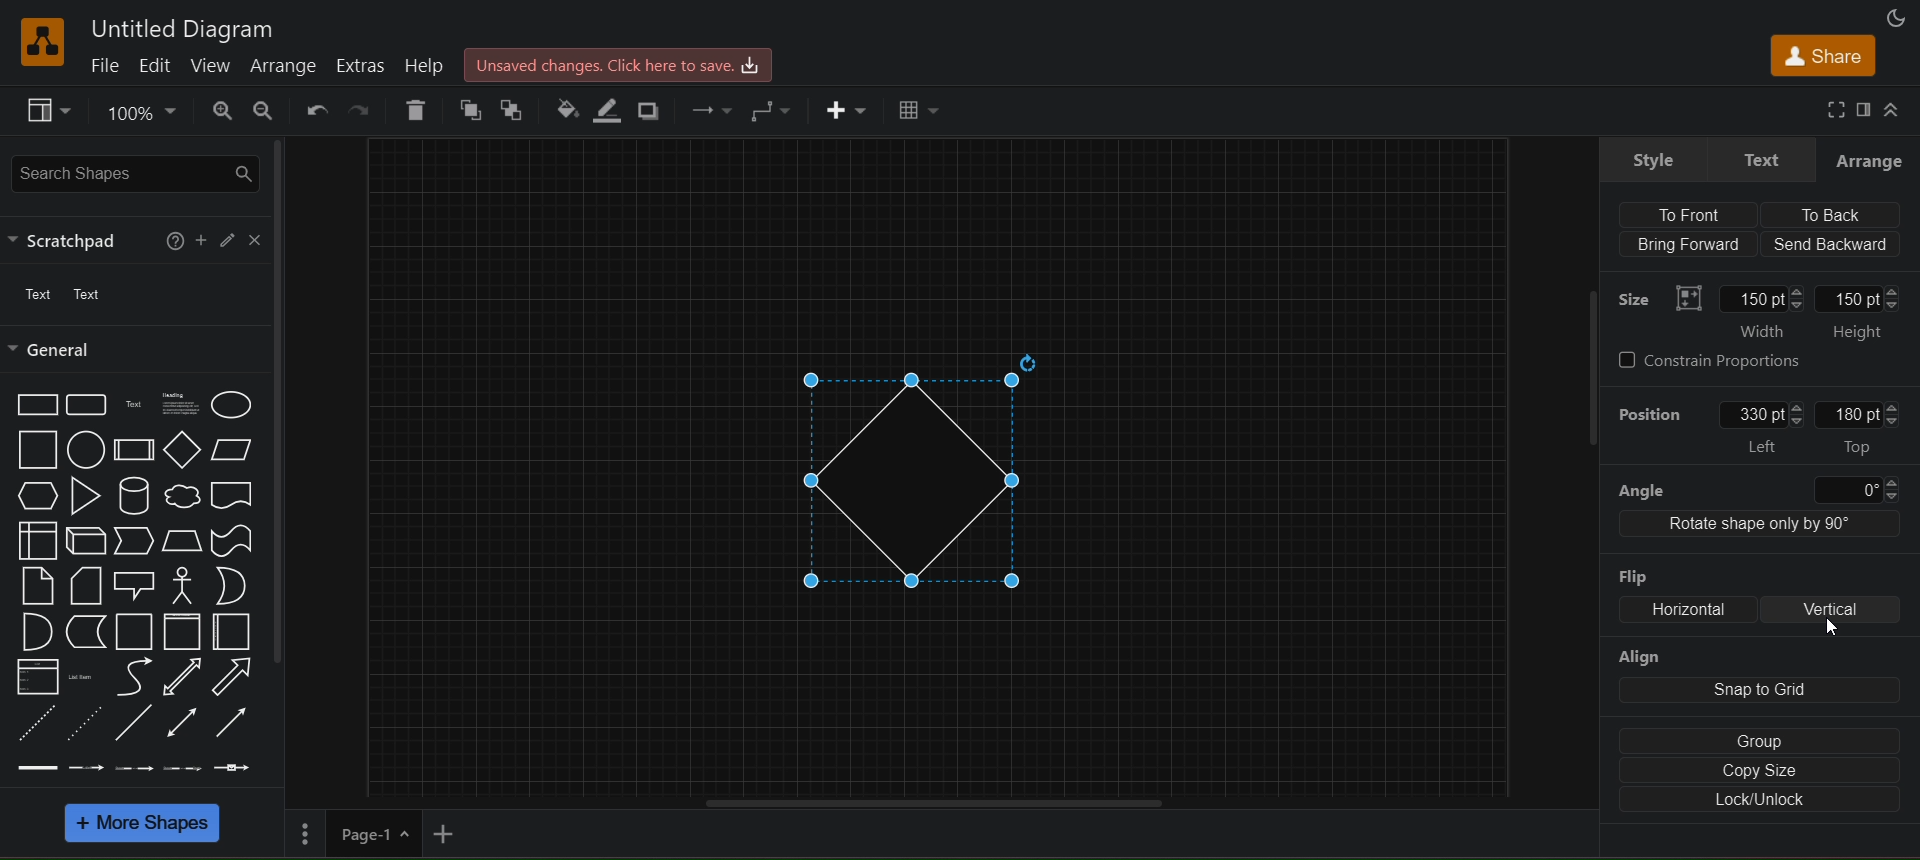 The height and width of the screenshot is (860, 1920). I want to click on bring forward, so click(1689, 241).